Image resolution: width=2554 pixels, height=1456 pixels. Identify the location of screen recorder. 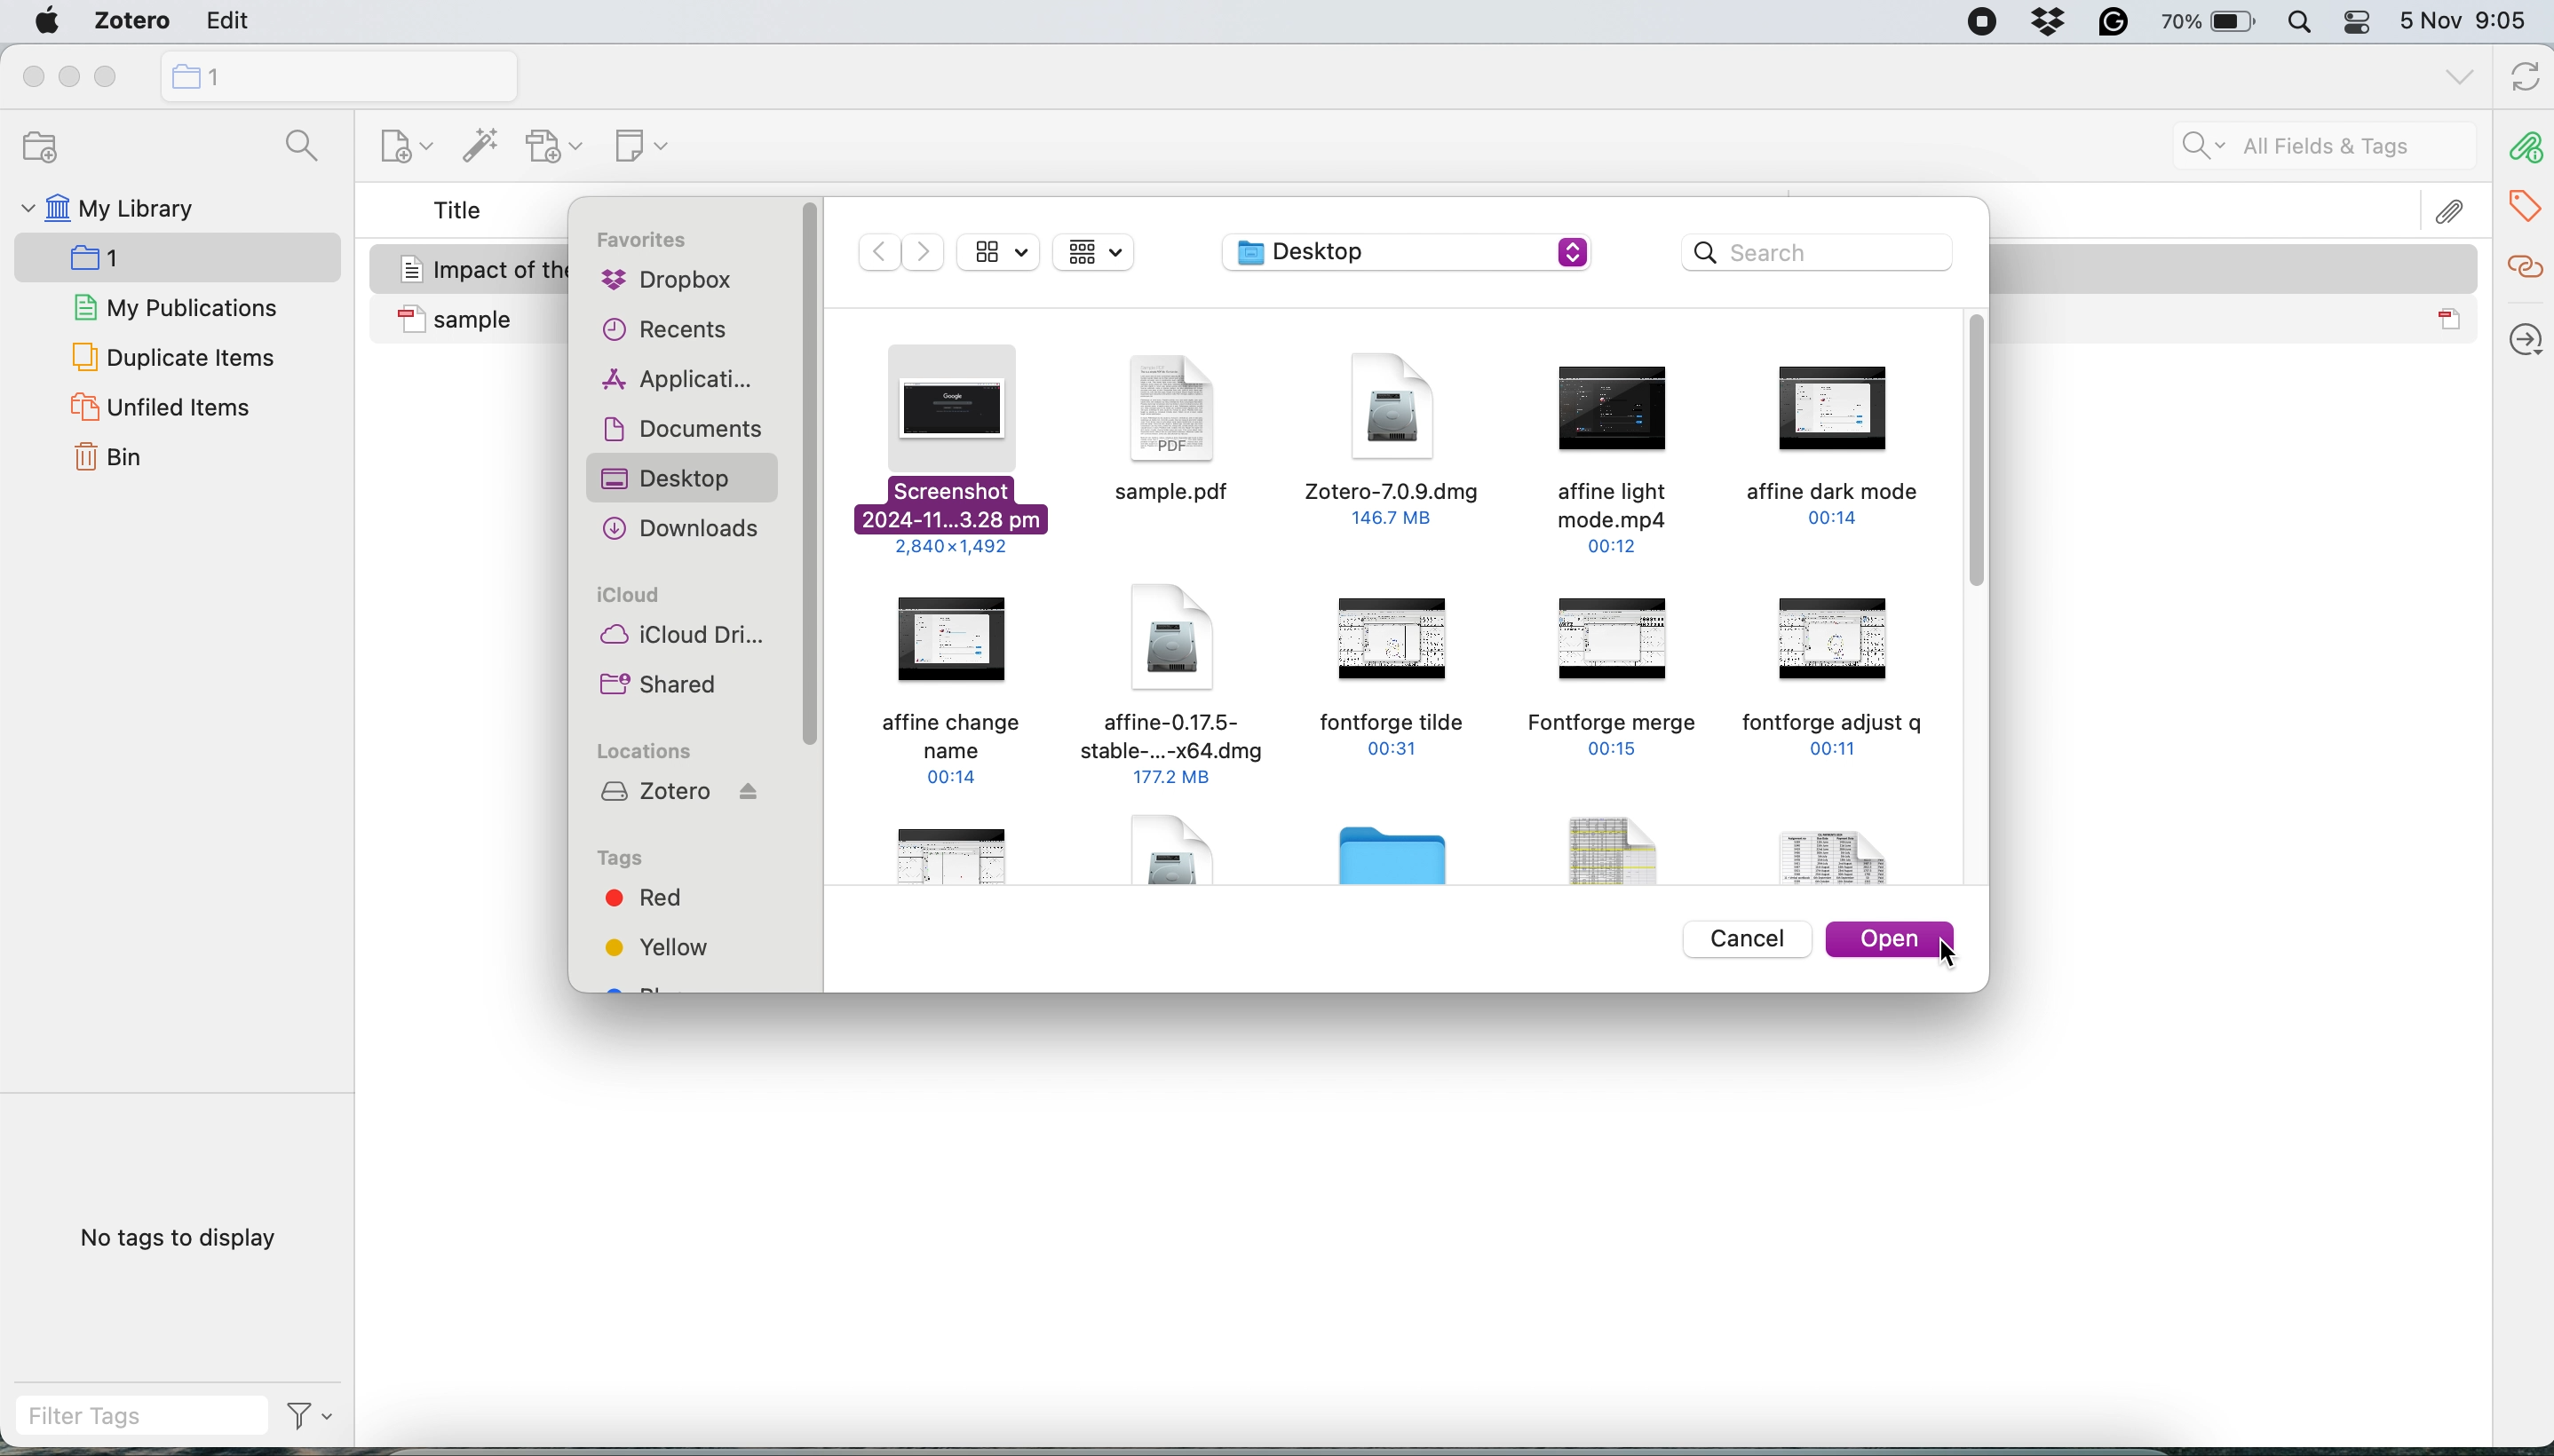
(1967, 24).